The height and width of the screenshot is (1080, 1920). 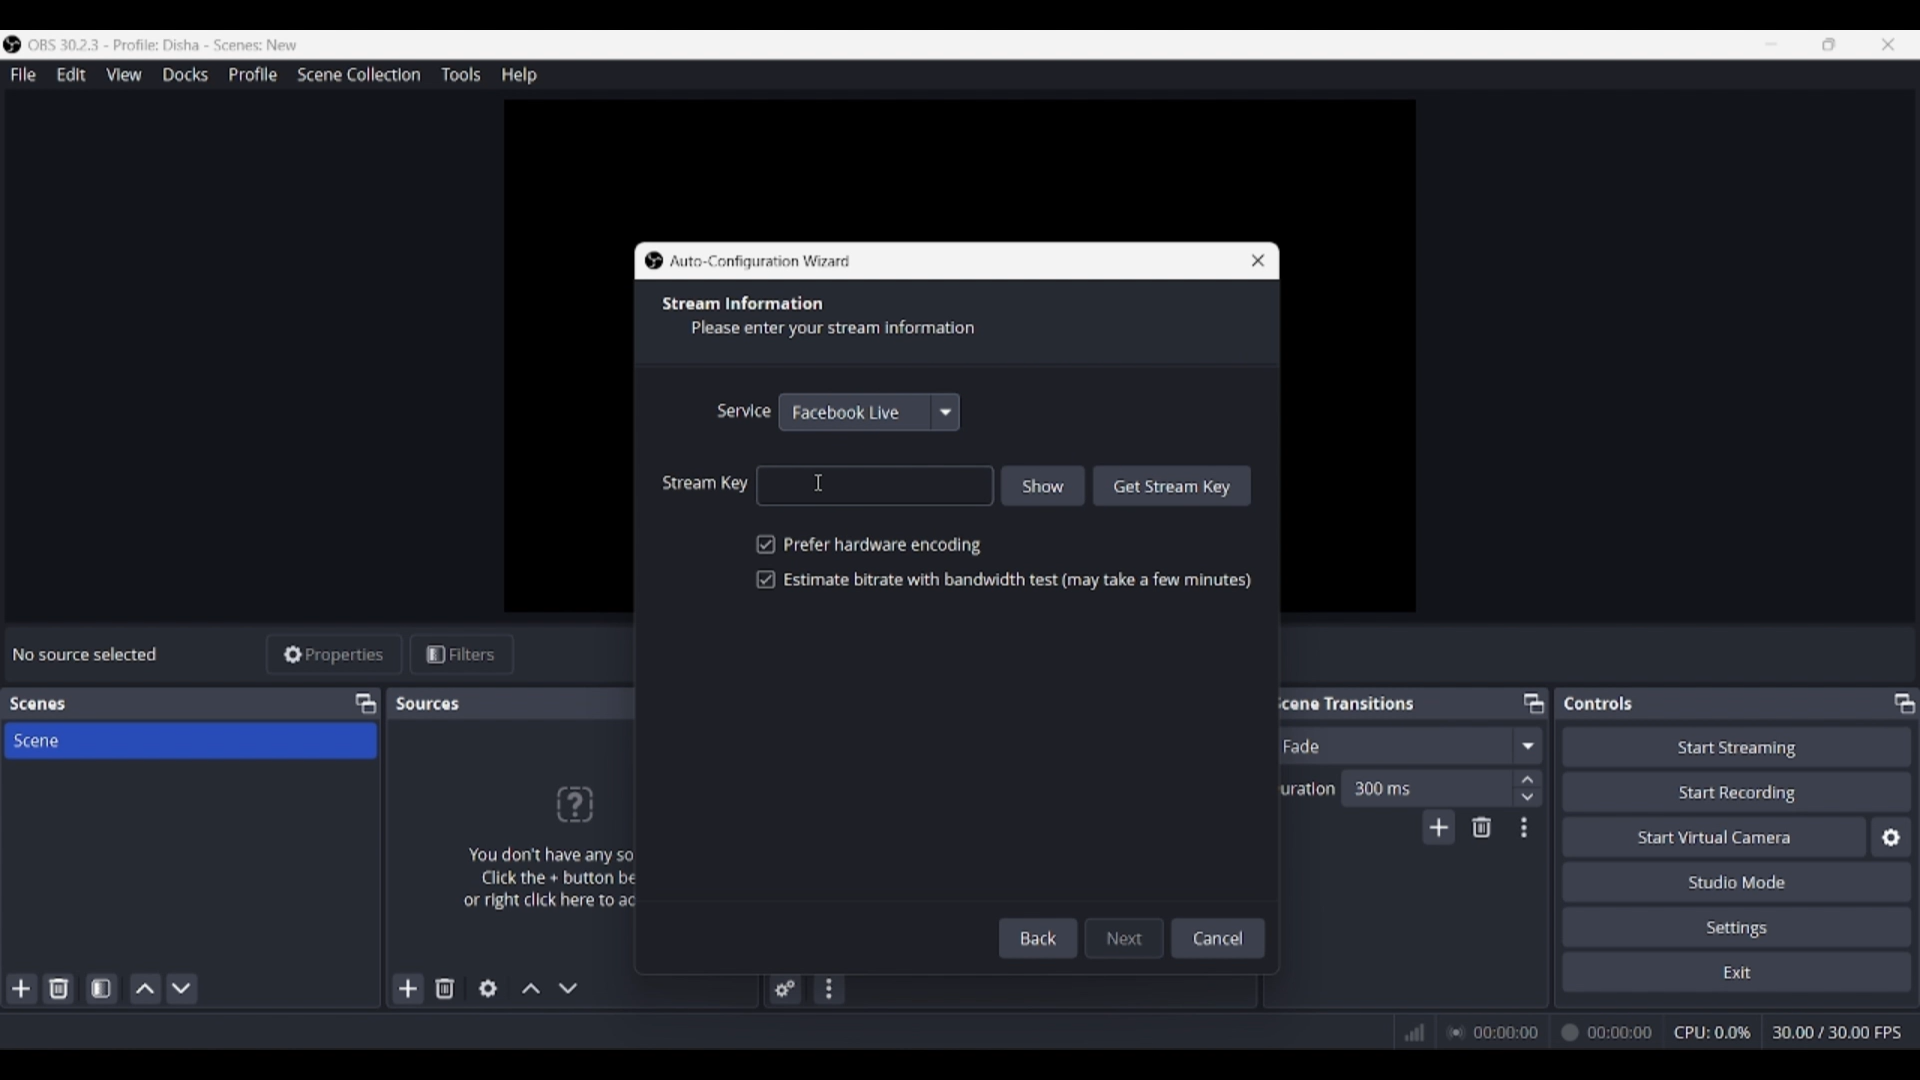 What do you see at coordinates (1888, 44) in the screenshot?
I see `Close interface` at bounding box center [1888, 44].